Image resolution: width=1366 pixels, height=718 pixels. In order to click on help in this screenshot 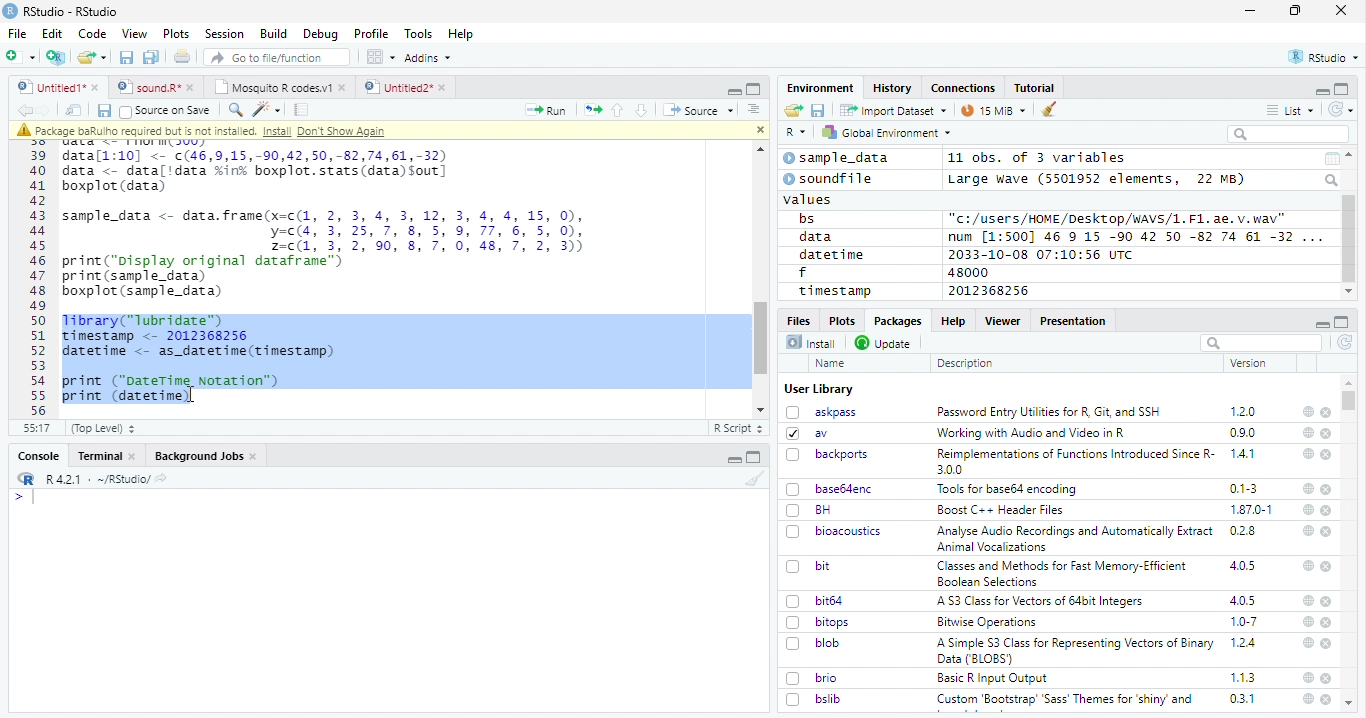, I will do `click(1307, 411)`.